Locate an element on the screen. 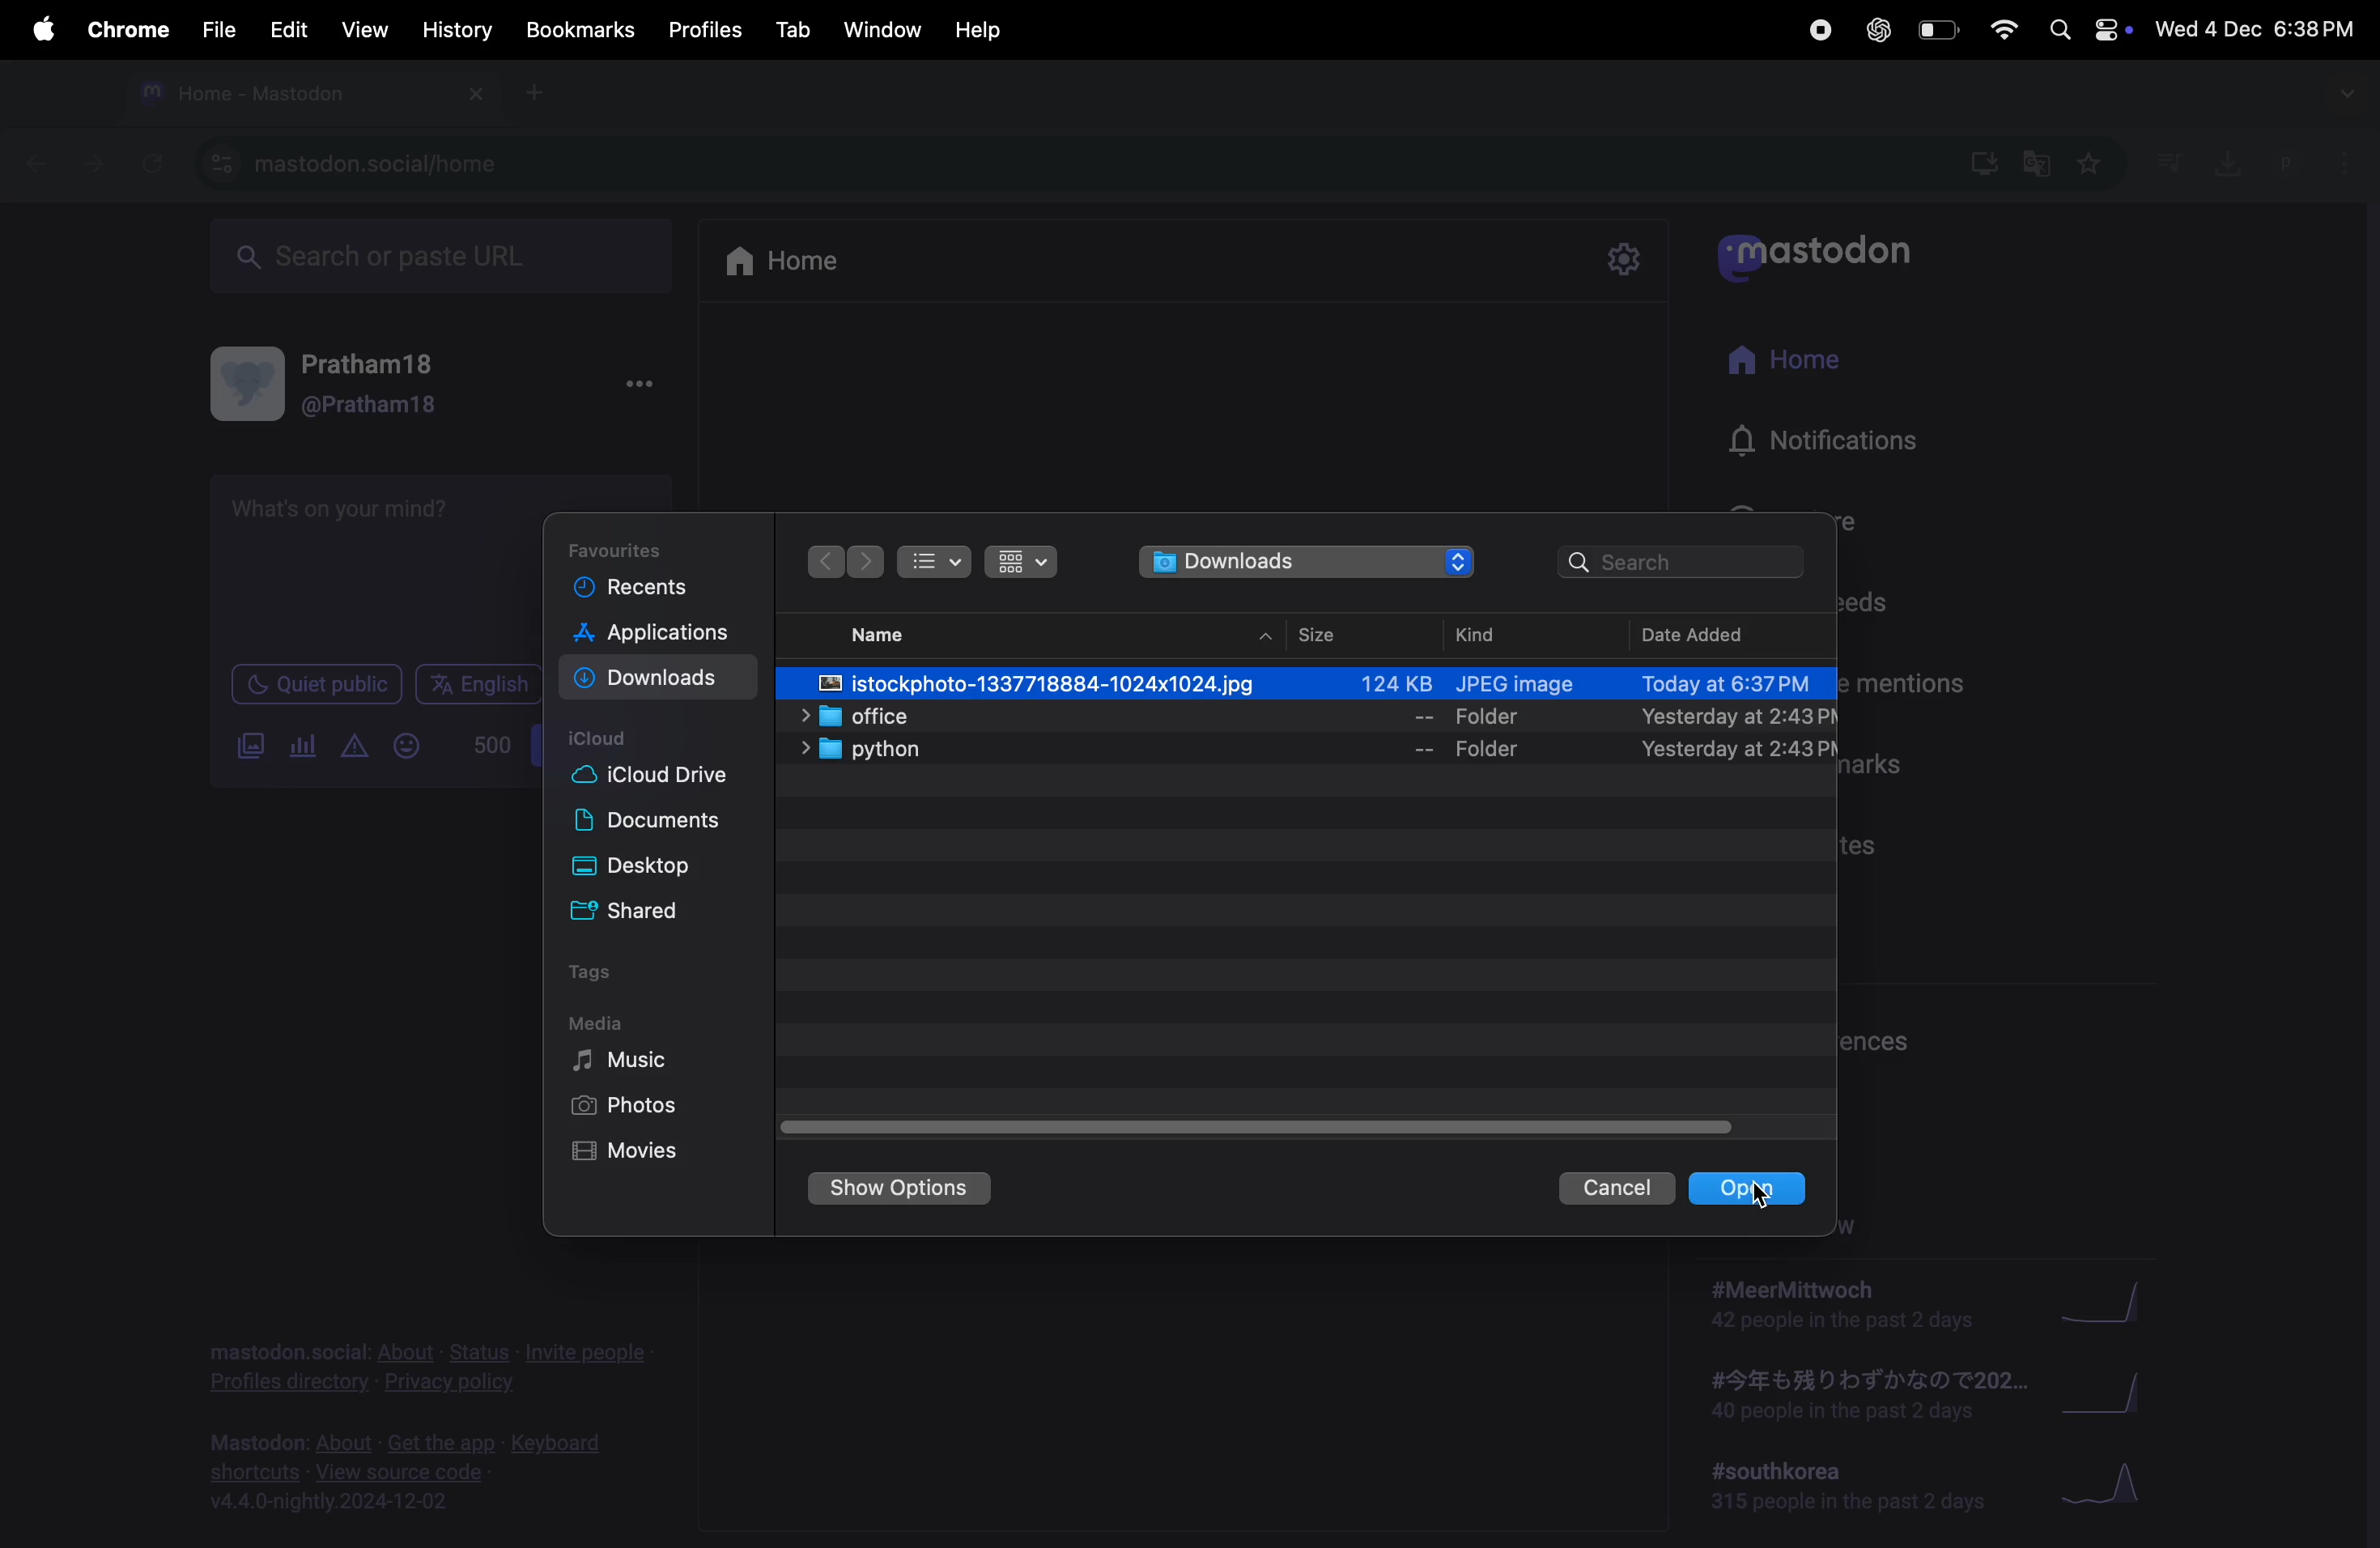  name is located at coordinates (892, 634).